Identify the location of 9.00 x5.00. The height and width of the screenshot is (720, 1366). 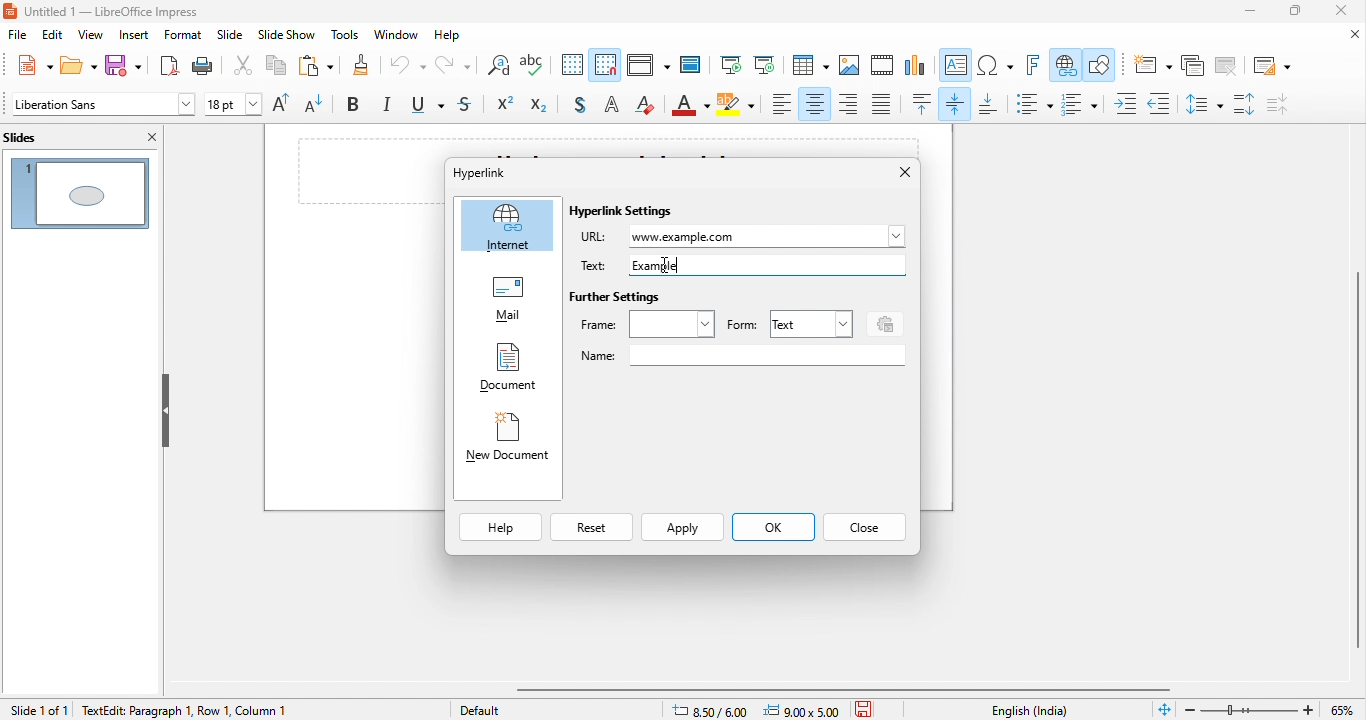
(805, 709).